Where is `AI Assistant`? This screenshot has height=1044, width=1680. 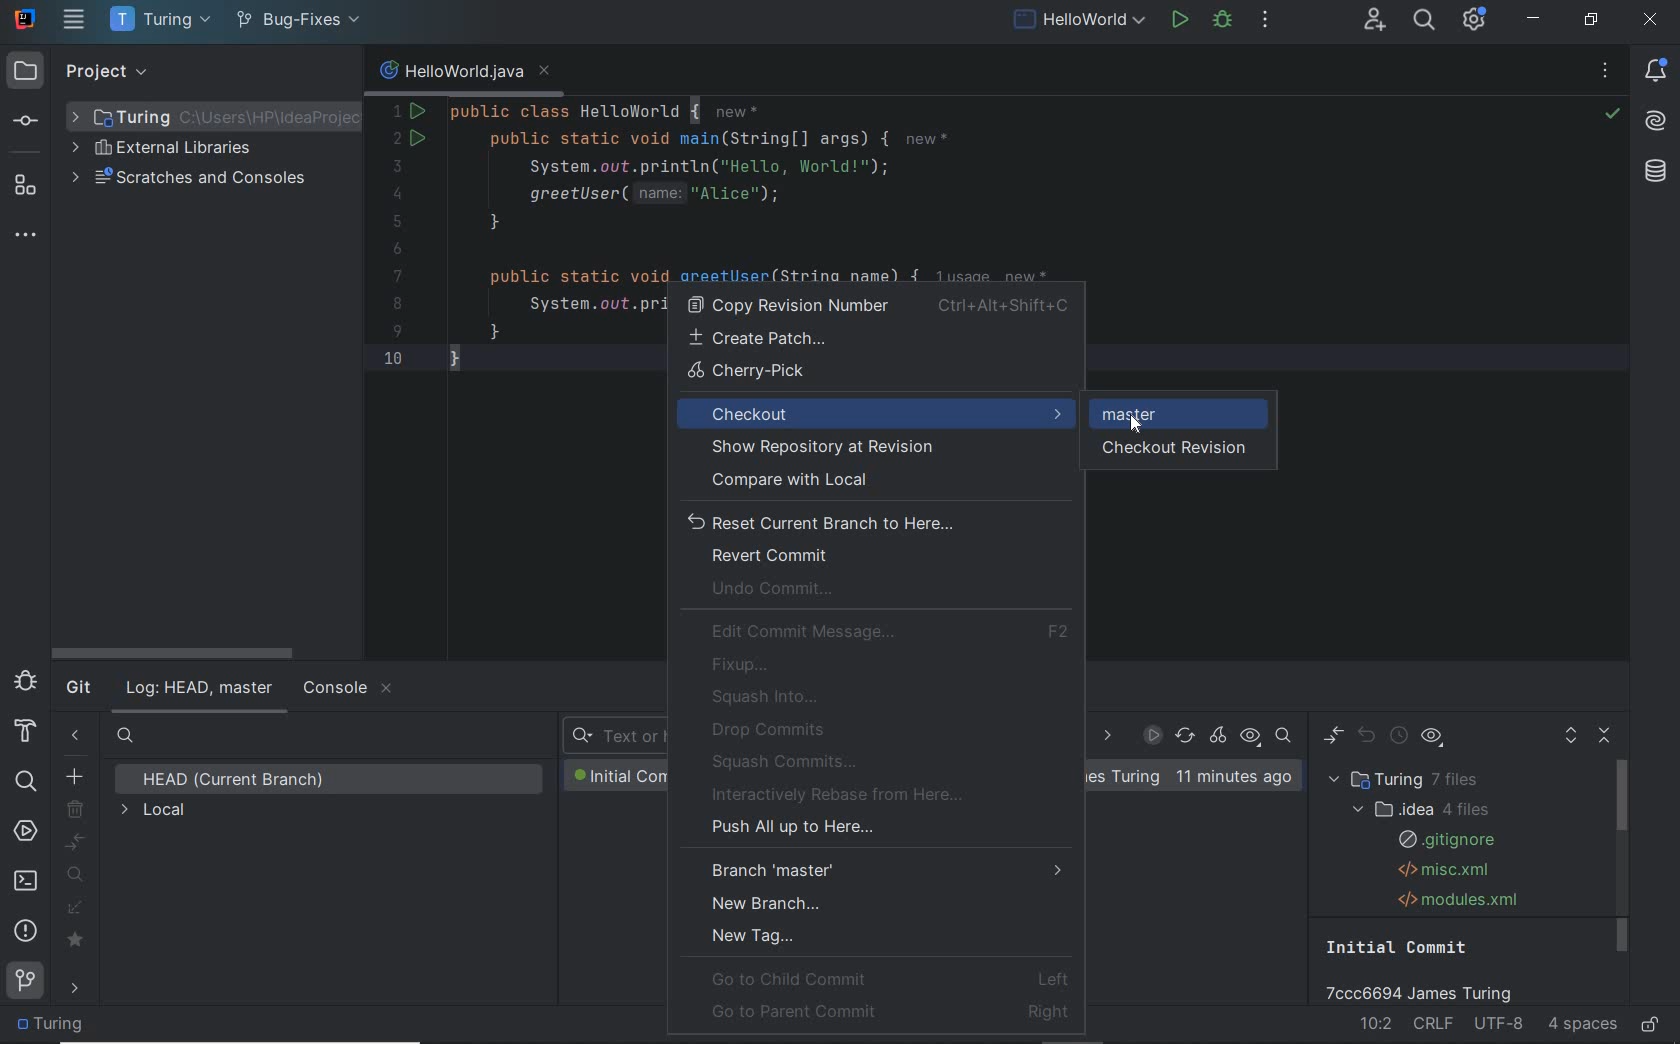 AI Assistant is located at coordinates (1656, 119).